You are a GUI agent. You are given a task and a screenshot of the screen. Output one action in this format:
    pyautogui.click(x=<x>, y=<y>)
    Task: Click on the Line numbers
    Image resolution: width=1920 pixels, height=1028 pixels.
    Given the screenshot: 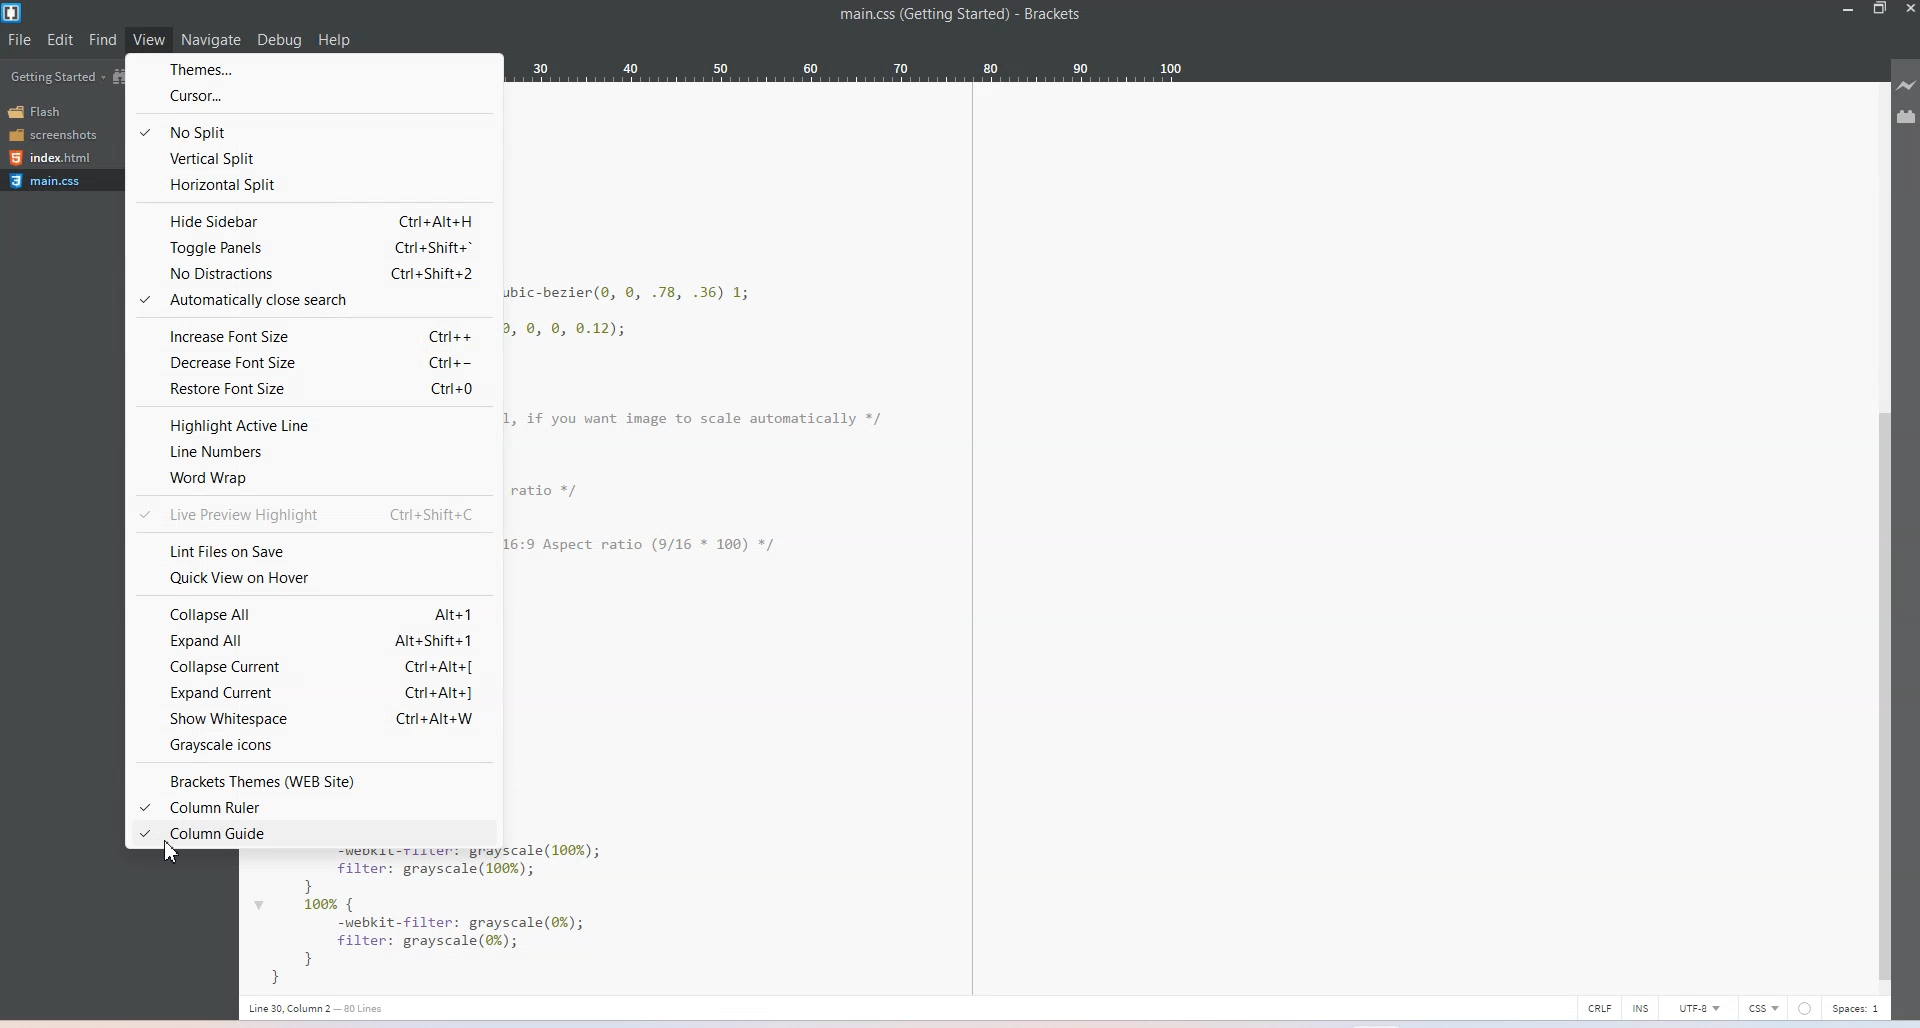 What is the action you would take?
    pyautogui.click(x=311, y=452)
    